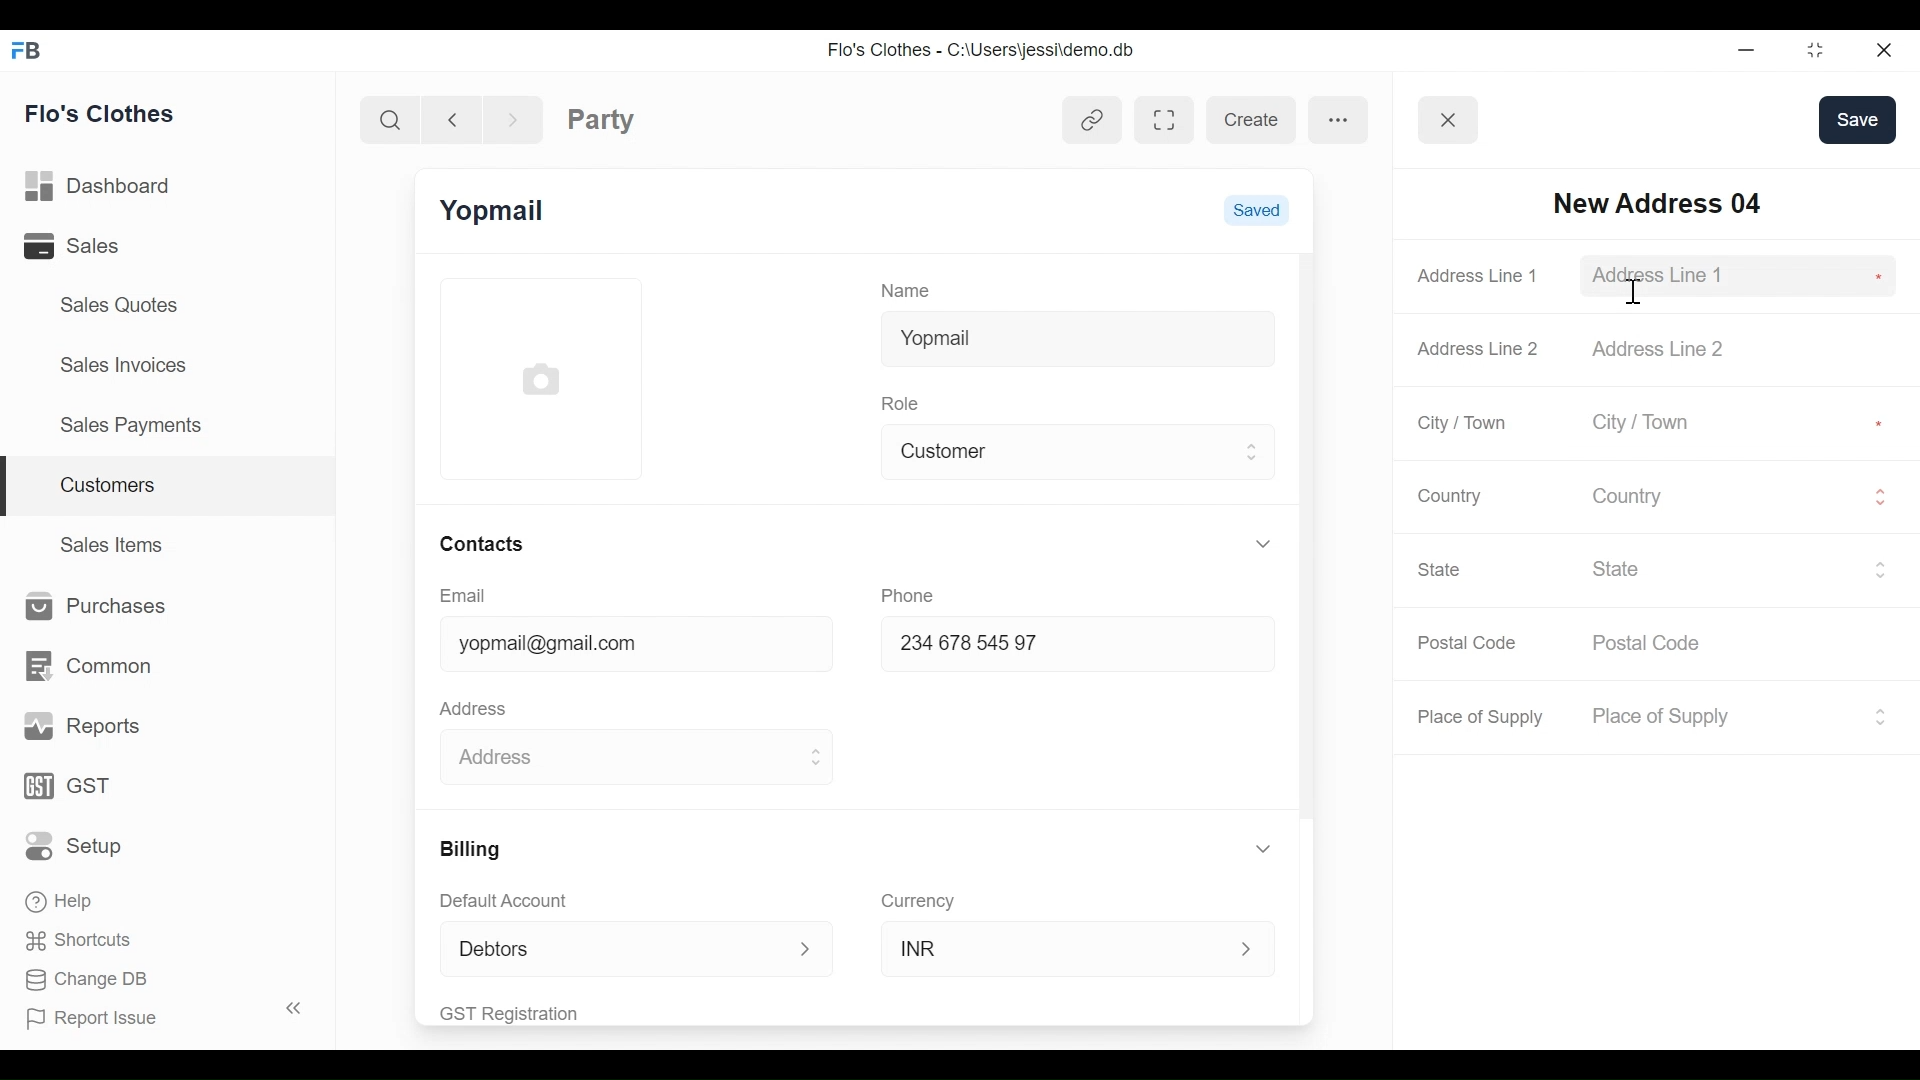 The height and width of the screenshot is (1080, 1920). I want to click on Sales Quotes, so click(121, 305).